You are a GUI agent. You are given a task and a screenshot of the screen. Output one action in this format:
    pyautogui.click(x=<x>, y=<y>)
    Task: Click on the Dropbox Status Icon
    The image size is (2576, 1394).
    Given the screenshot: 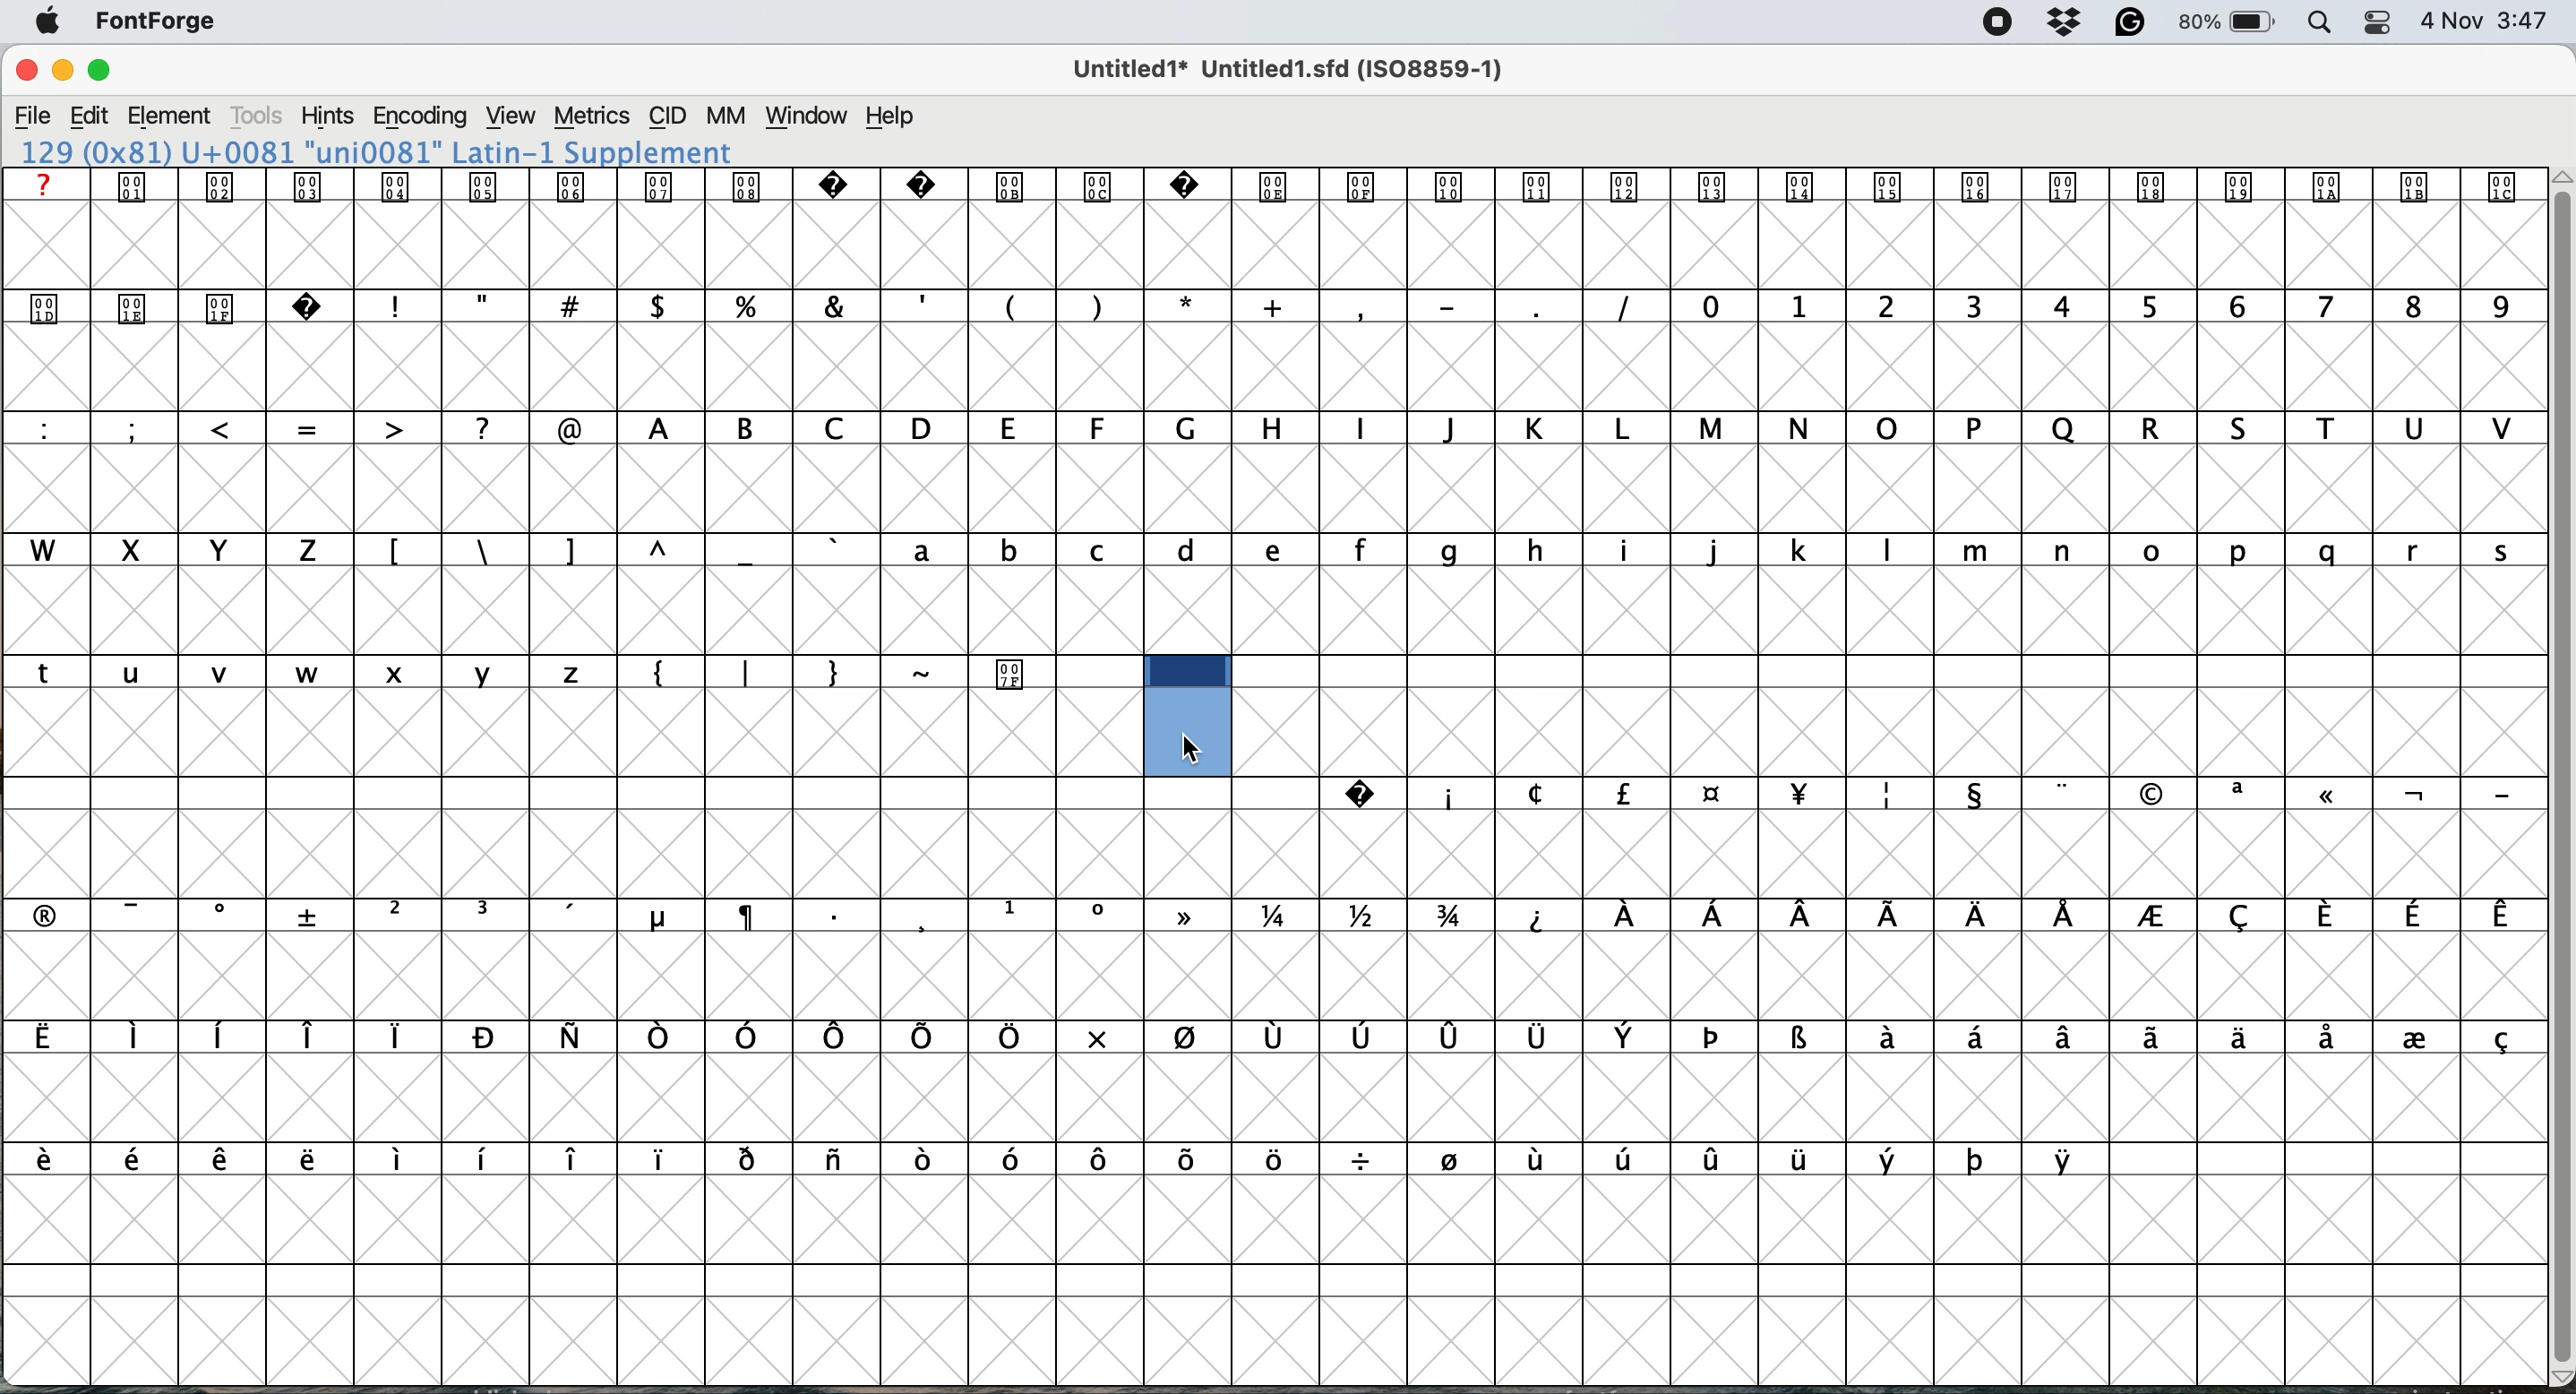 What is the action you would take?
    pyautogui.click(x=2066, y=23)
    